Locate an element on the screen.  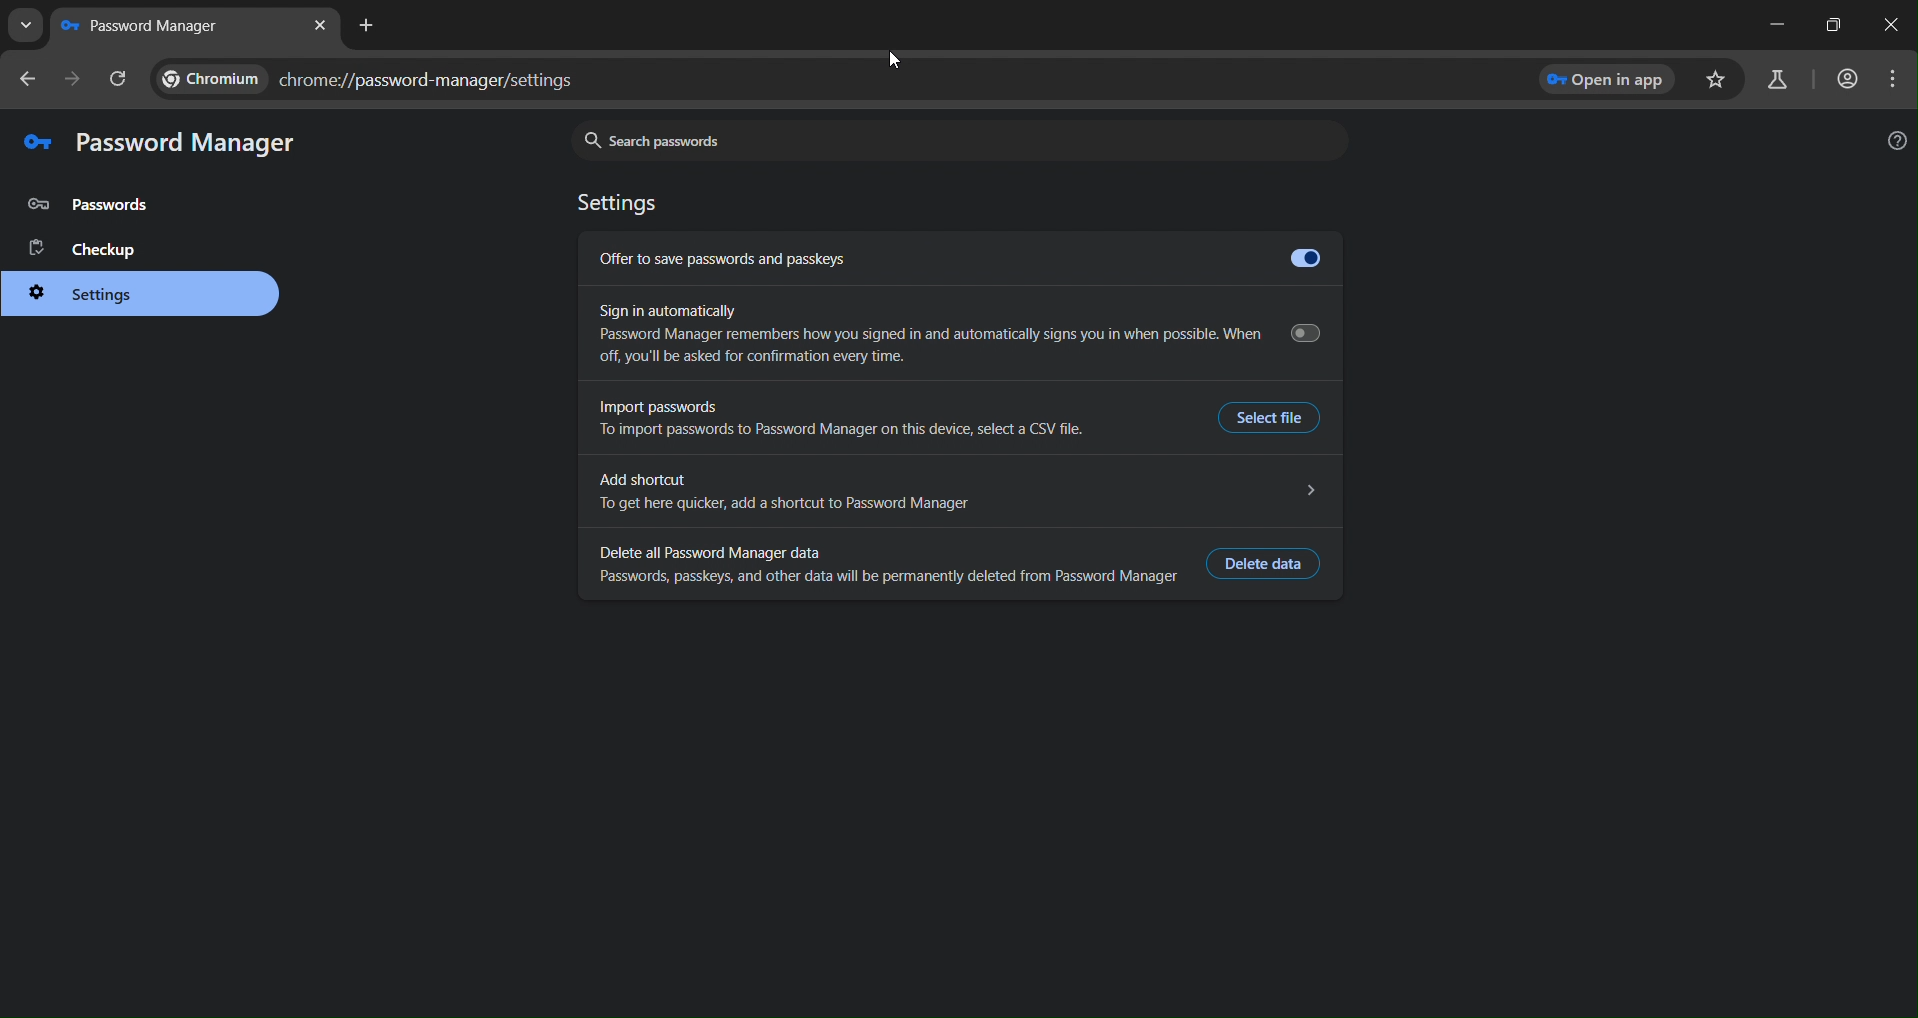
go back one page is located at coordinates (28, 79).